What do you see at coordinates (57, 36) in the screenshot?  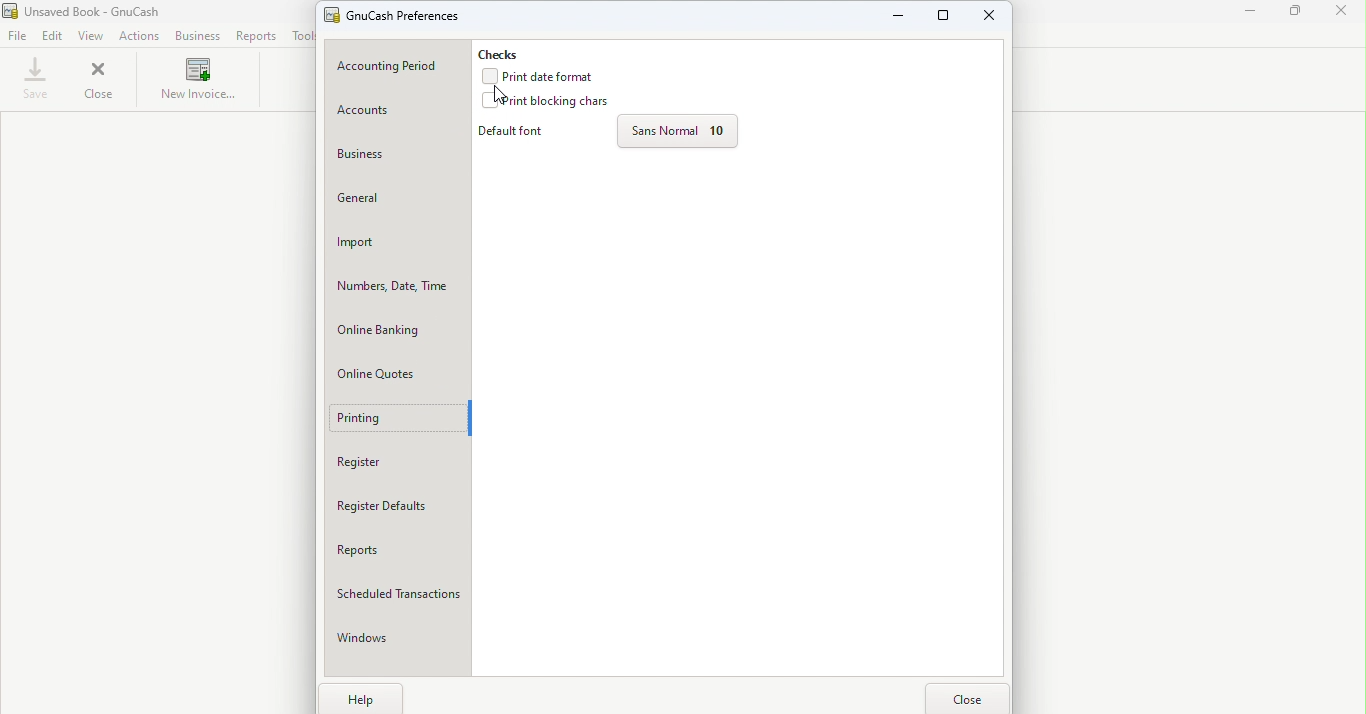 I see `Edit` at bounding box center [57, 36].